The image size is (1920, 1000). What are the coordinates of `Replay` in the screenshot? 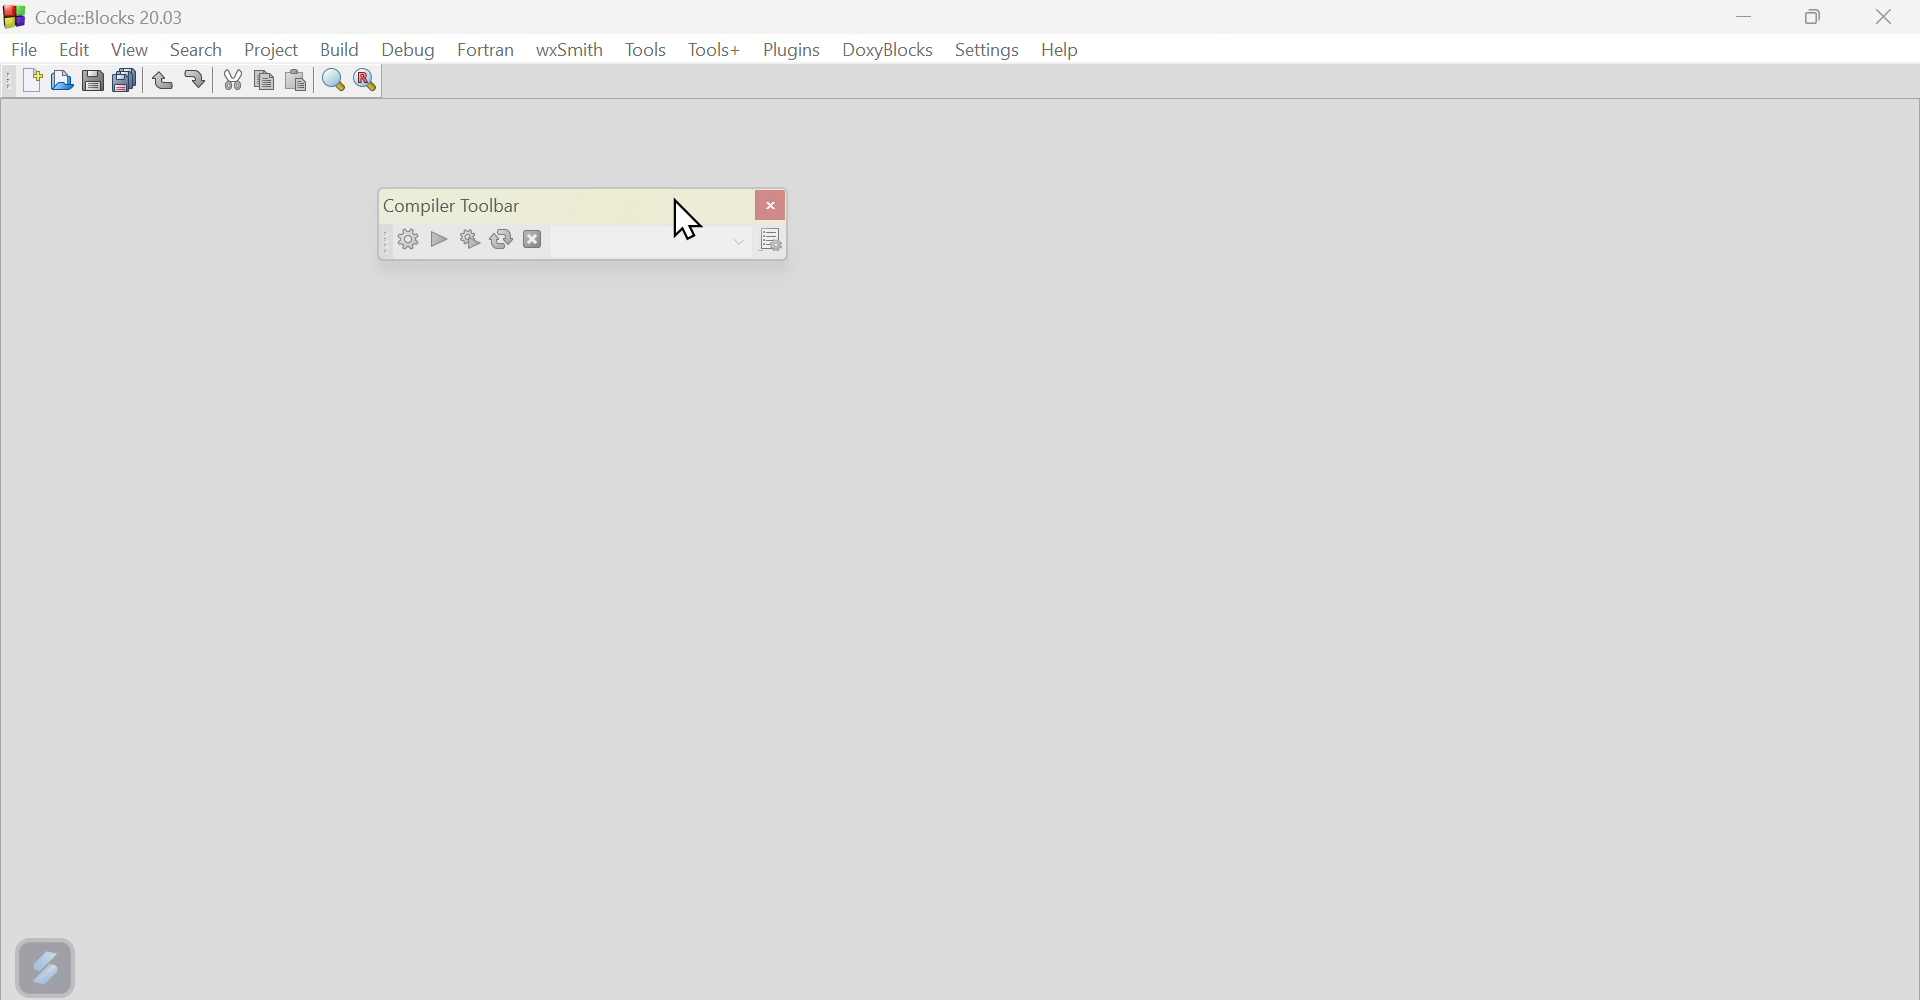 It's located at (505, 237).